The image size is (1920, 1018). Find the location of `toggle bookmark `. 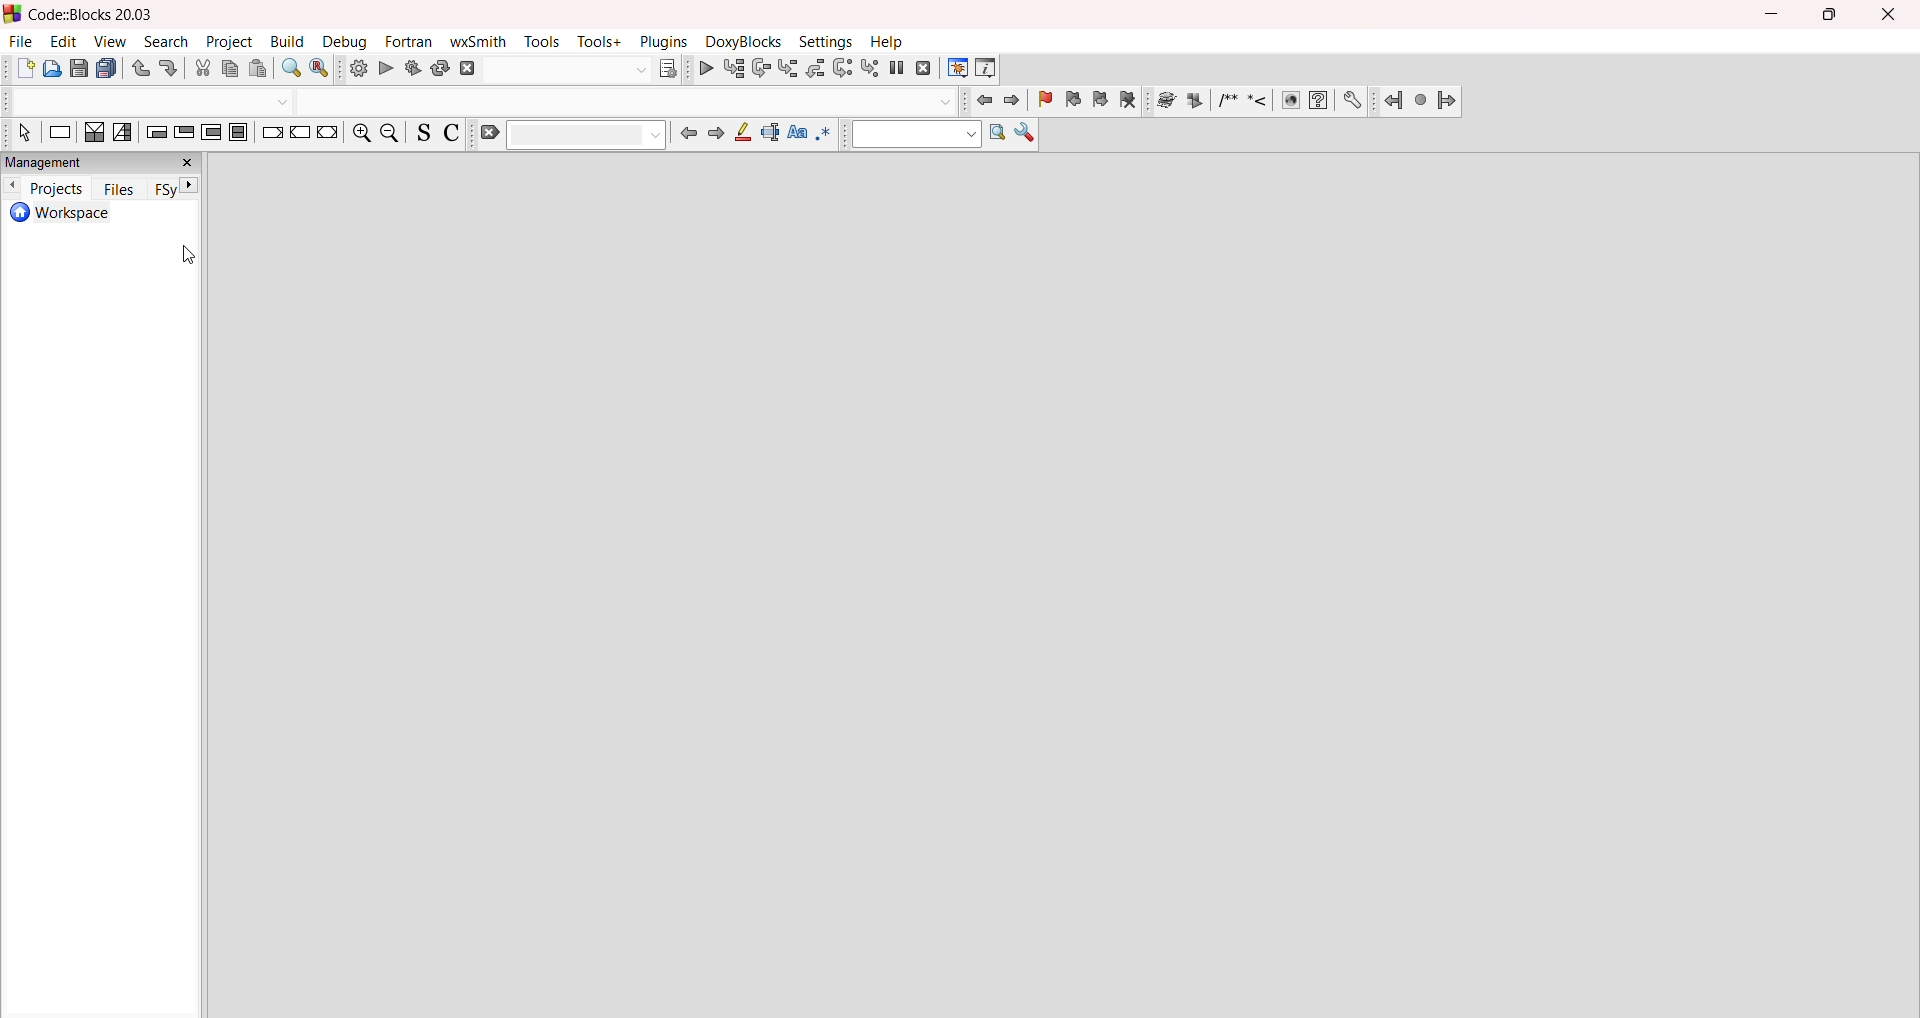

toggle bookmark  is located at coordinates (1044, 101).